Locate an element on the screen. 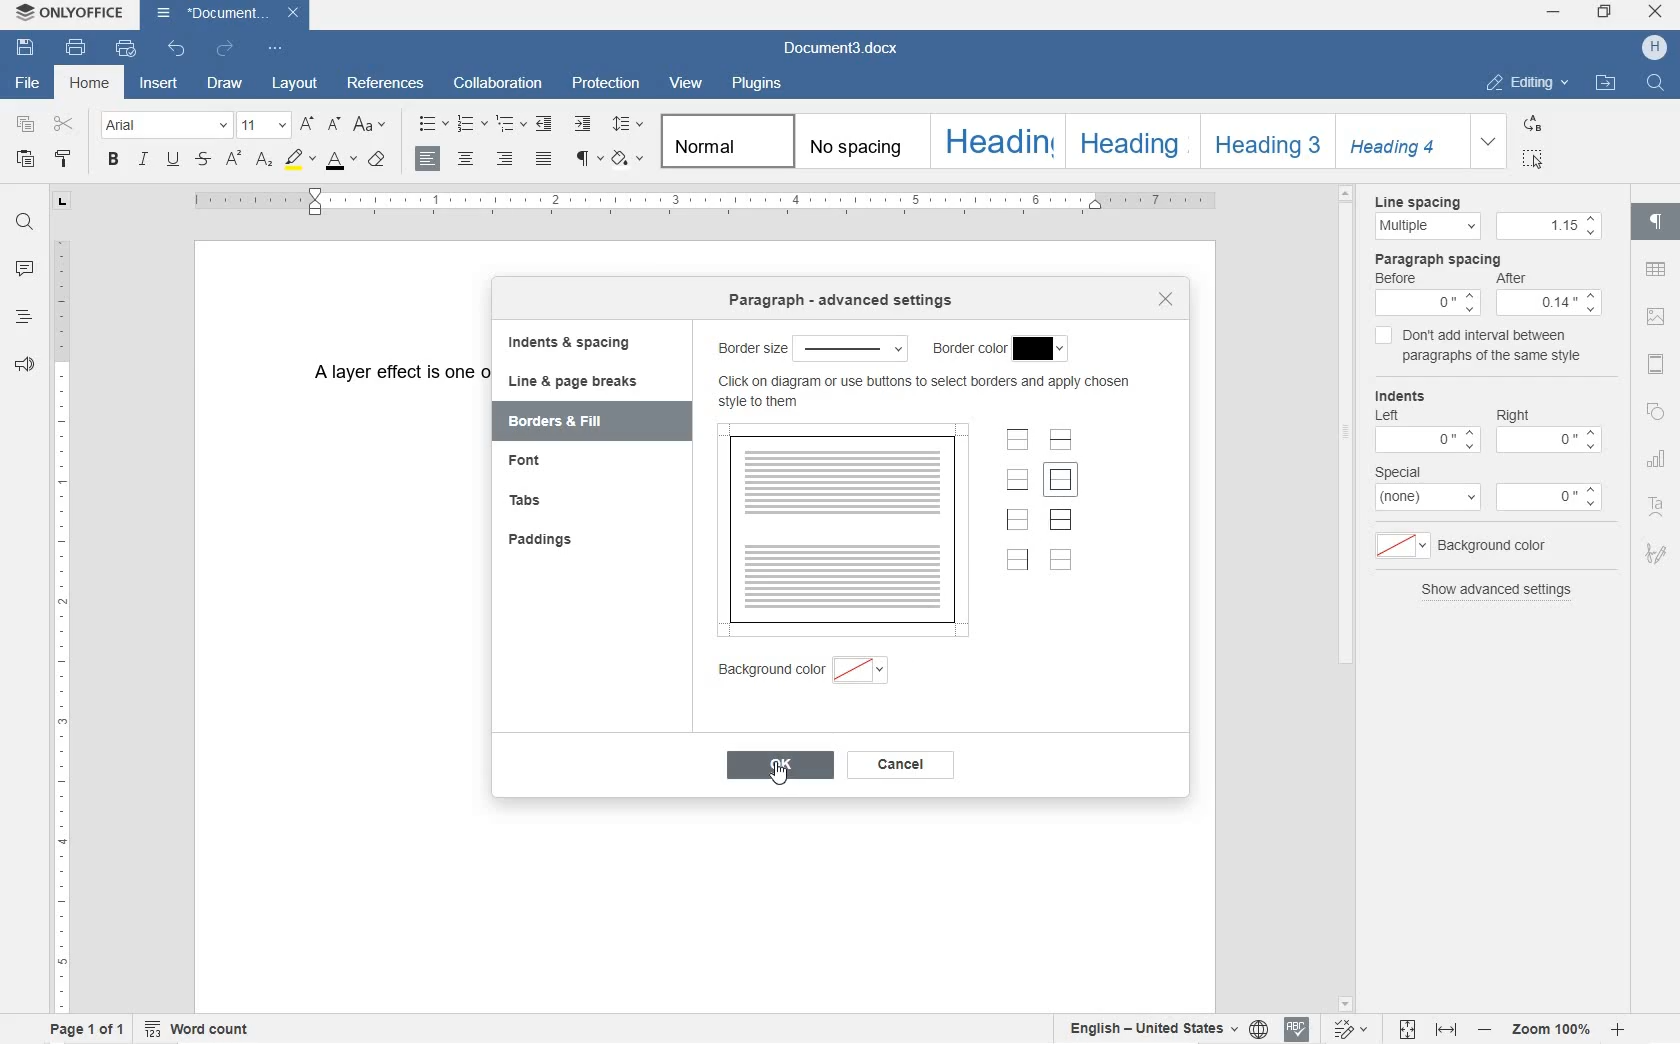 The width and height of the screenshot is (1680, 1044). FONT COLOR is located at coordinates (343, 160).